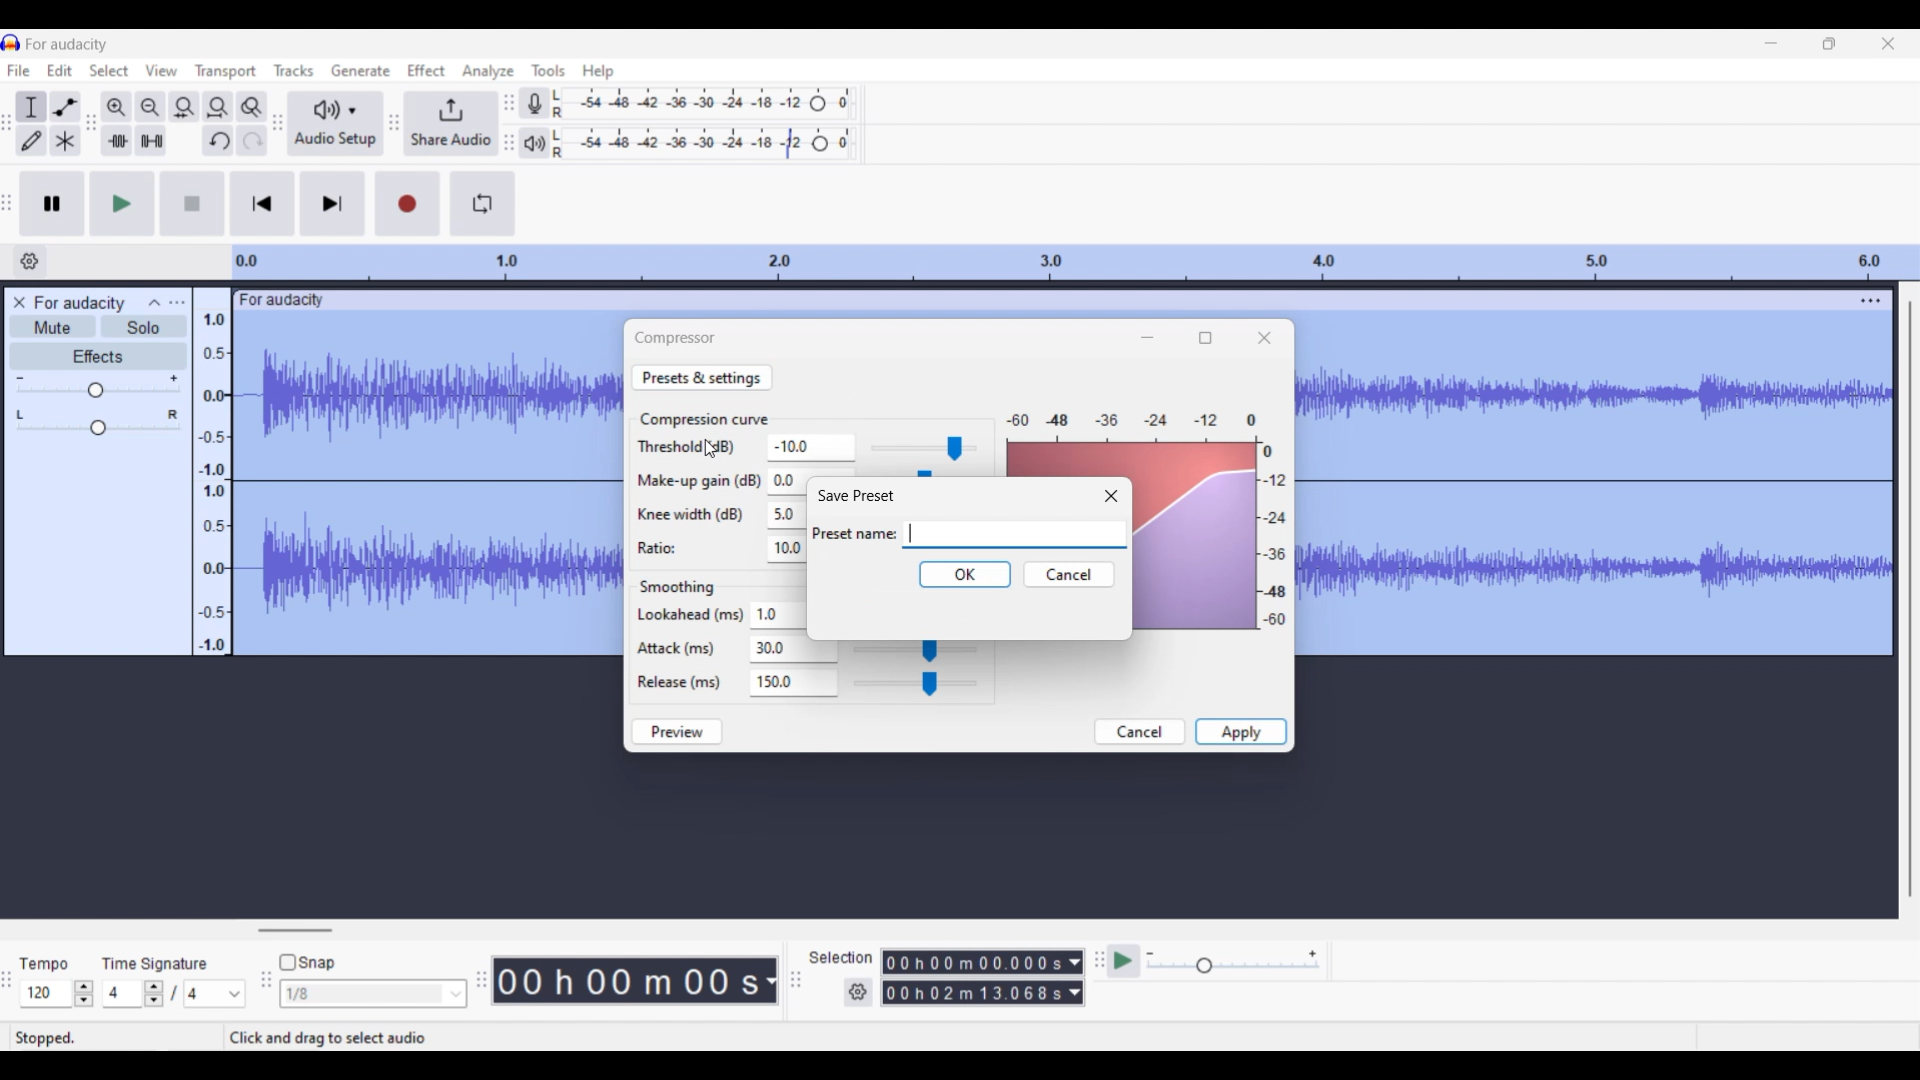 This screenshot has width=1920, height=1080. I want to click on Play/Play once, so click(122, 204).